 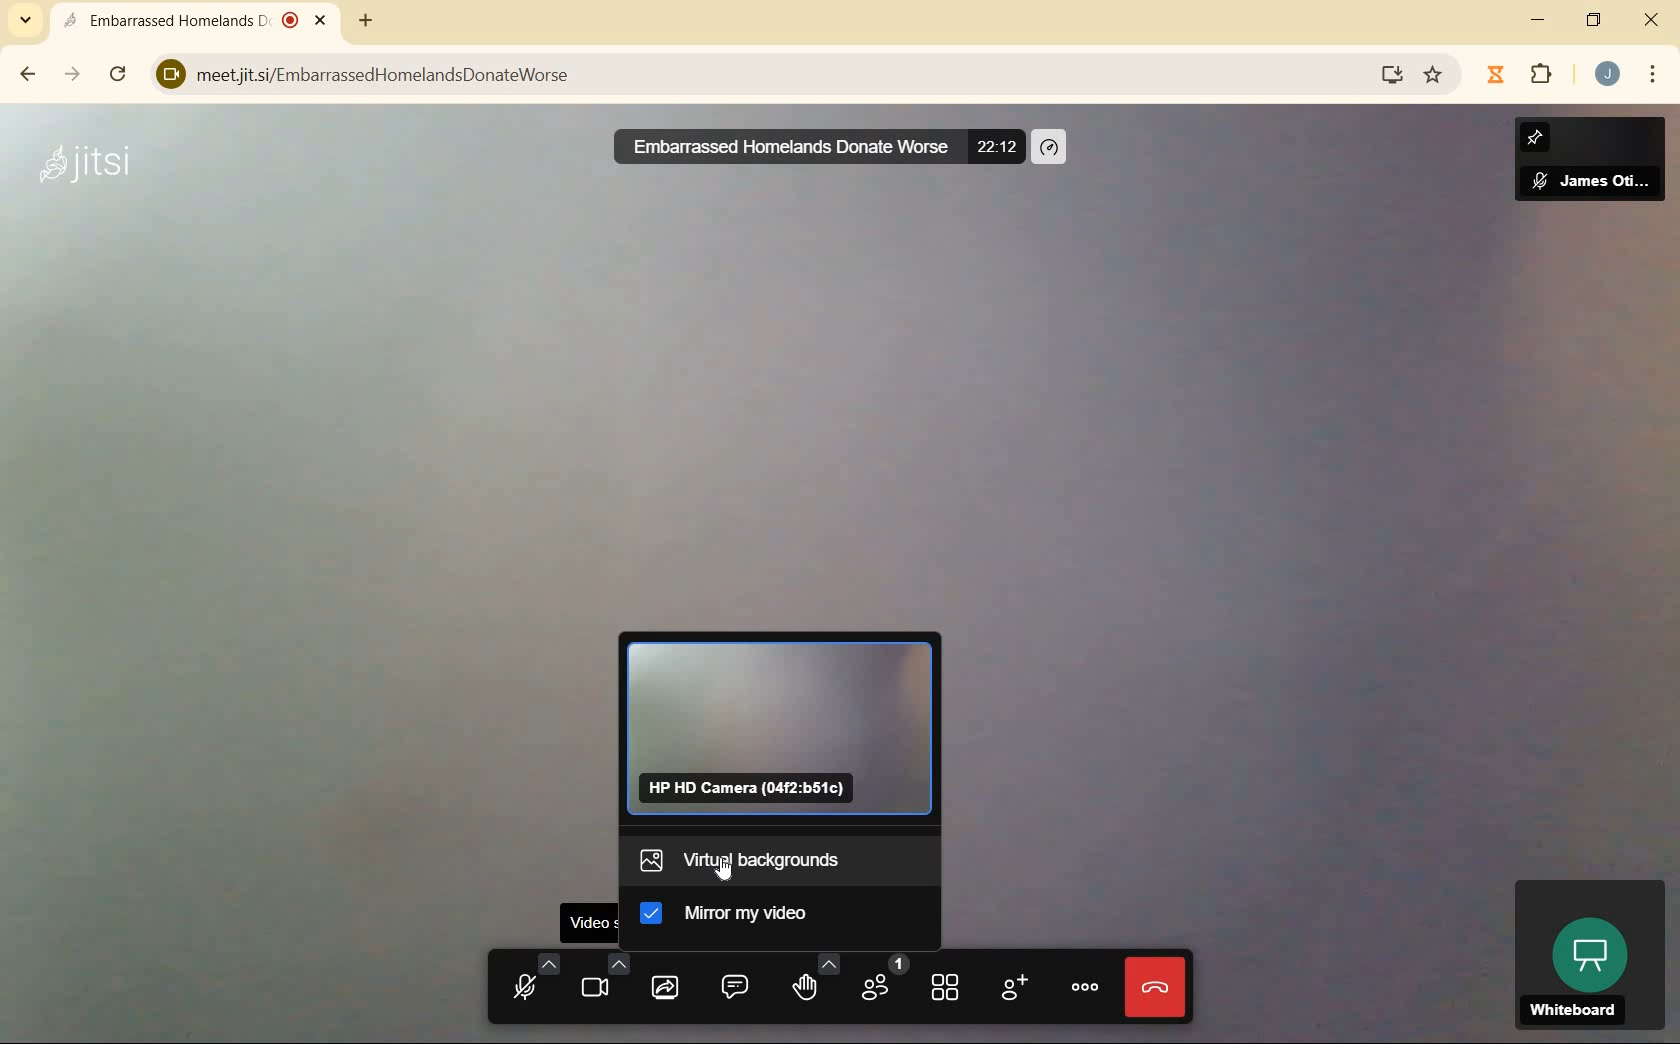 What do you see at coordinates (1590, 166) in the screenshot?
I see `James ` at bounding box center [1590, 166].